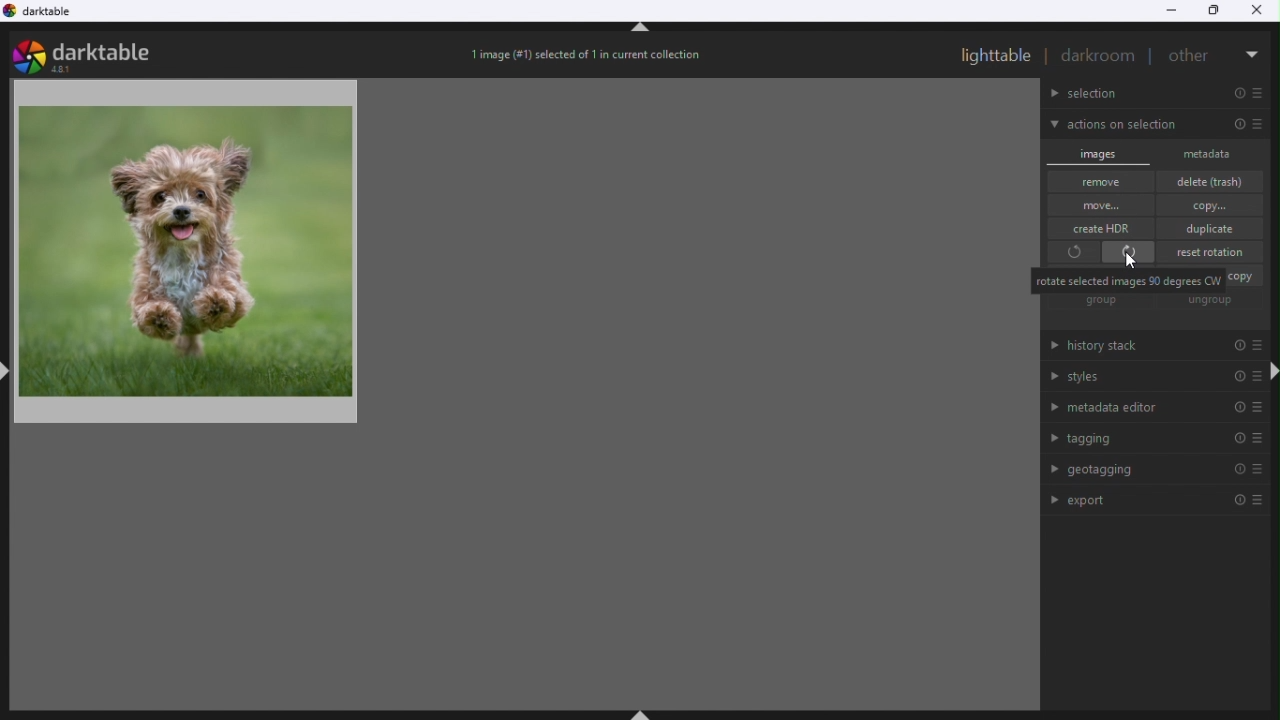 Image resolution: width=1280 pixels, height=720 pixels. Describe the element at coordinates (1108, 227) in the screenshot. I see `Create HDr` at that location.